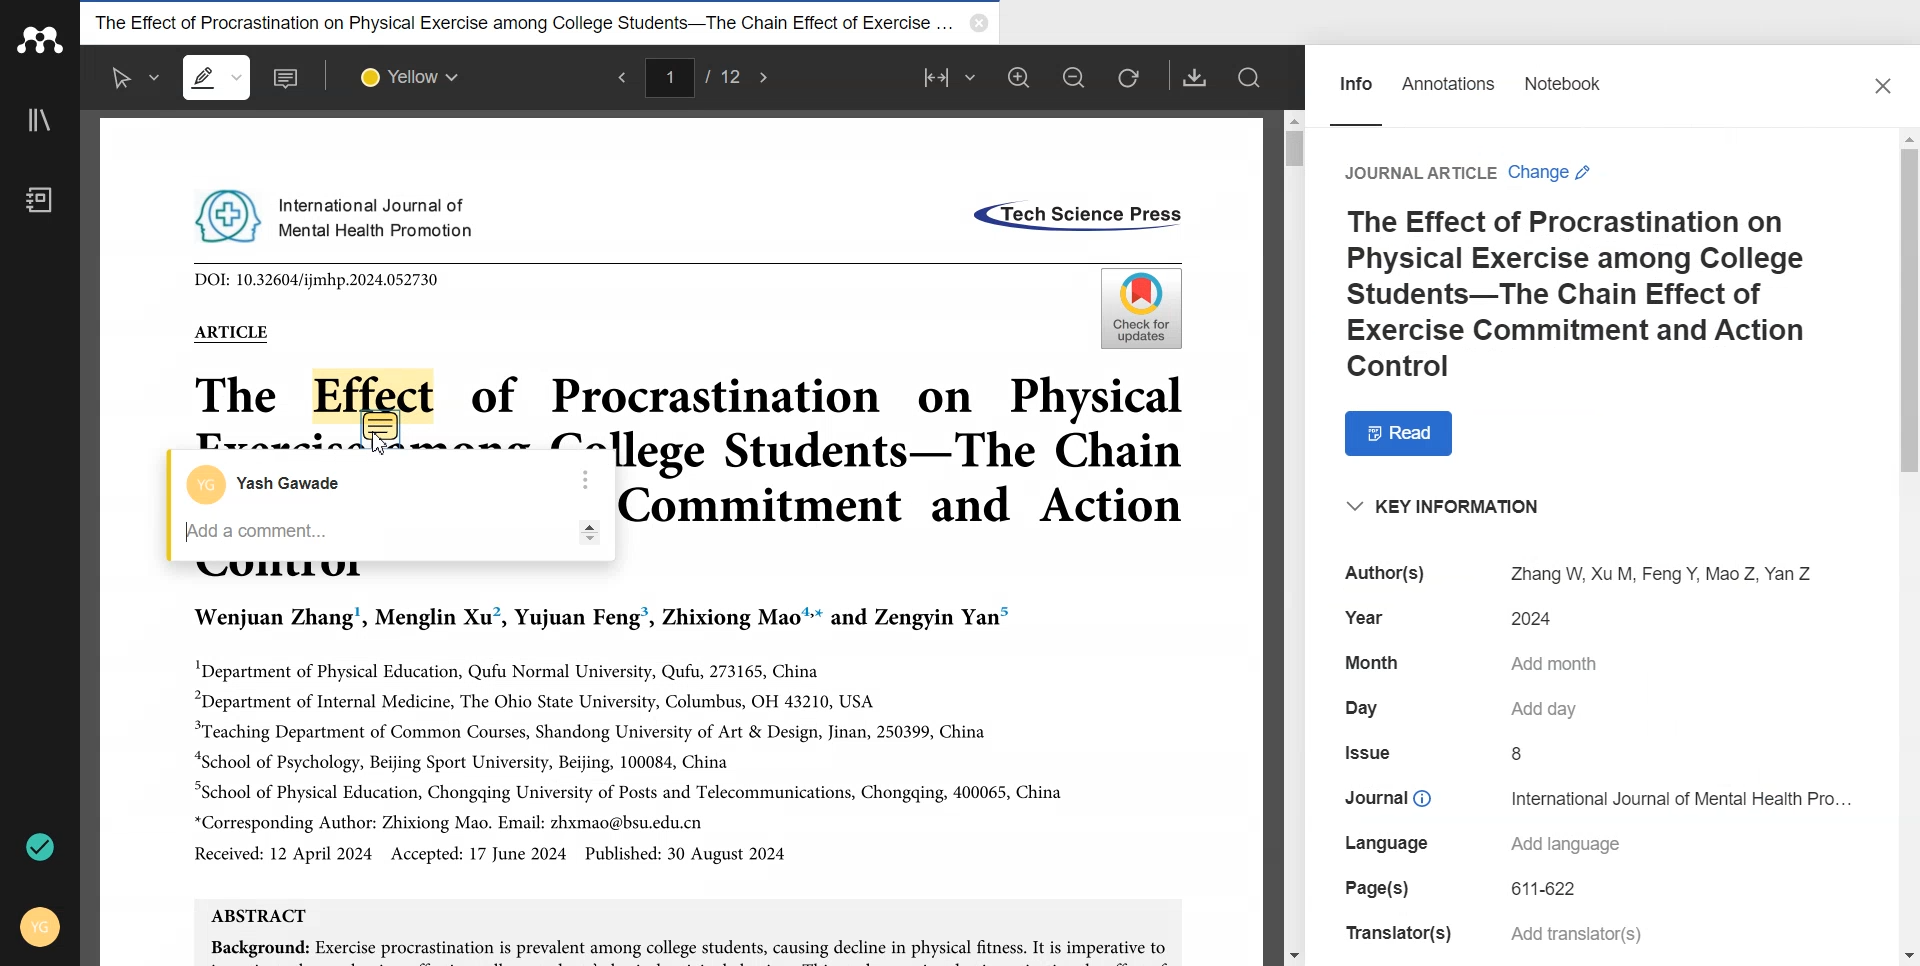 This screenshot has width=1920, height=966. Describe the element at coordinates (135, 78) in the screenshot. I see `Select text` at that location.